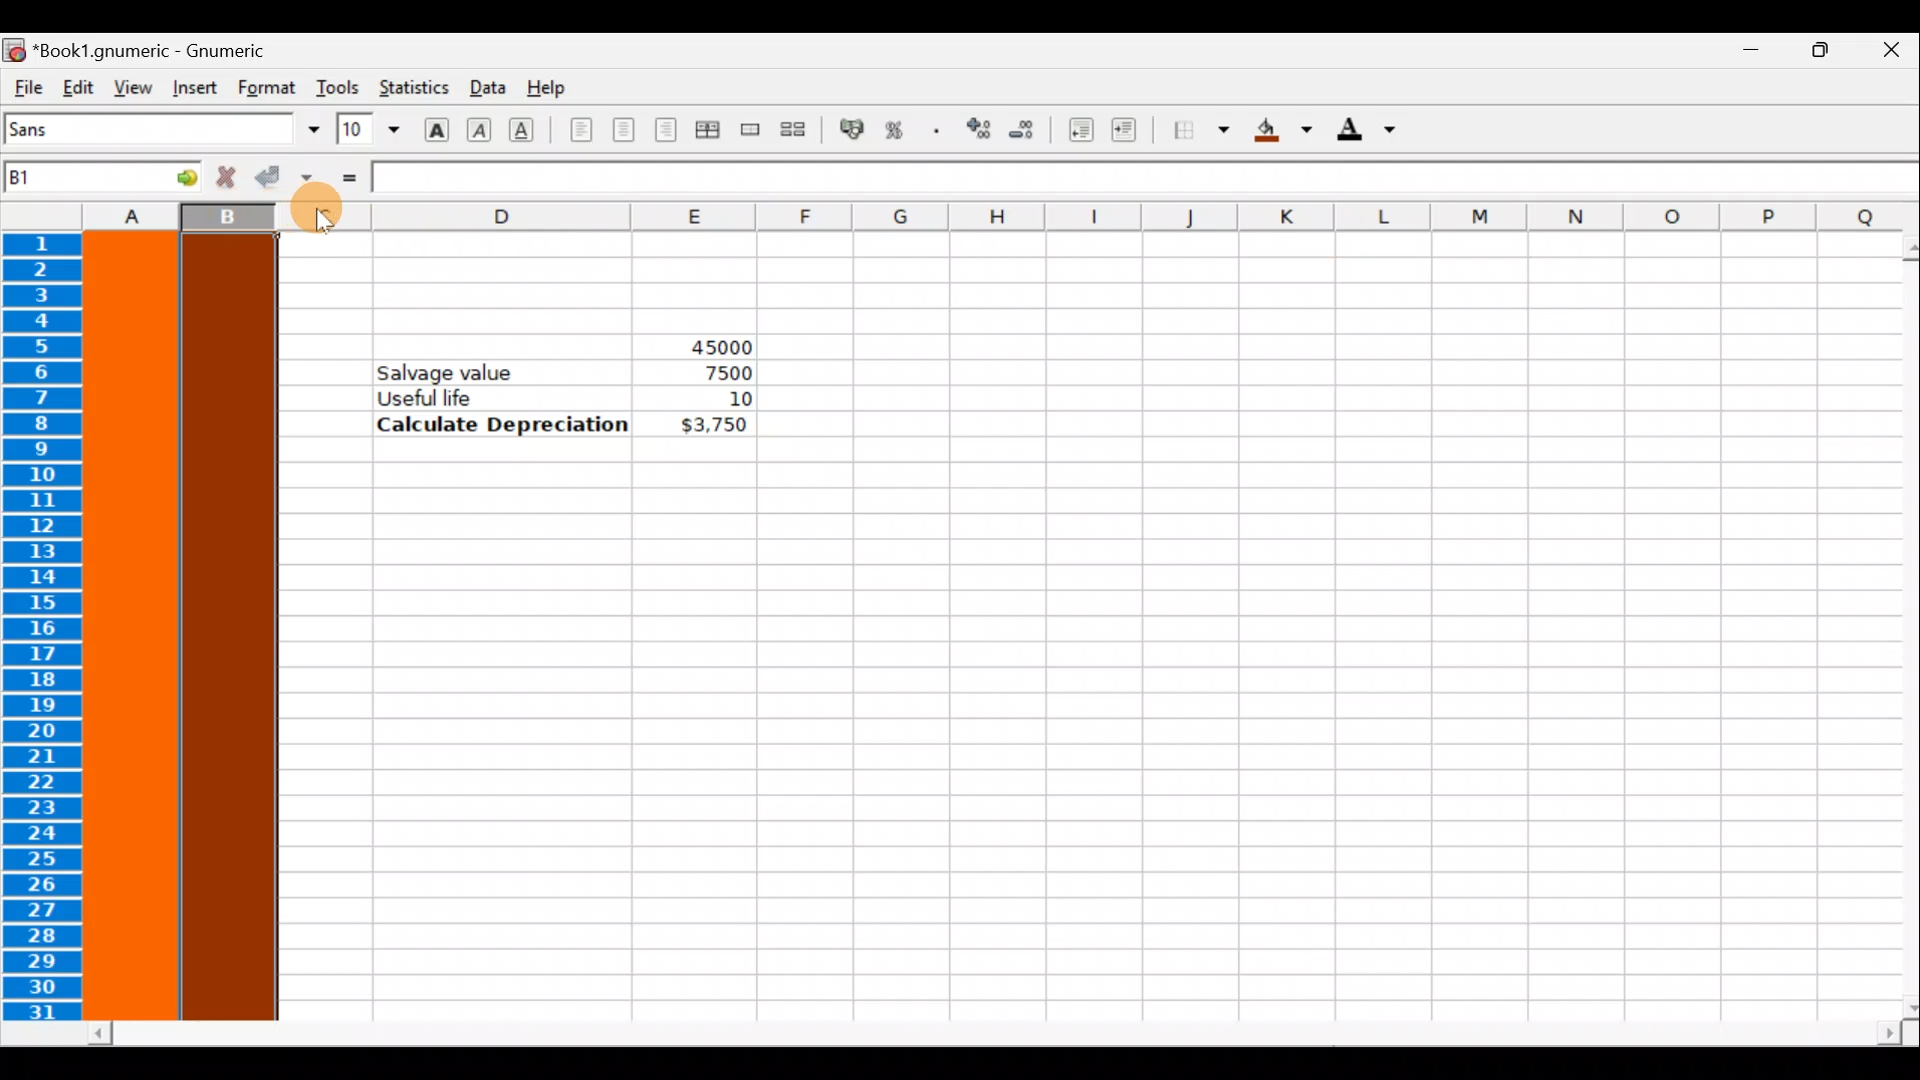  Describe the element at coordinates (173, 176) in the screenshot. I see `Go to` at that location.